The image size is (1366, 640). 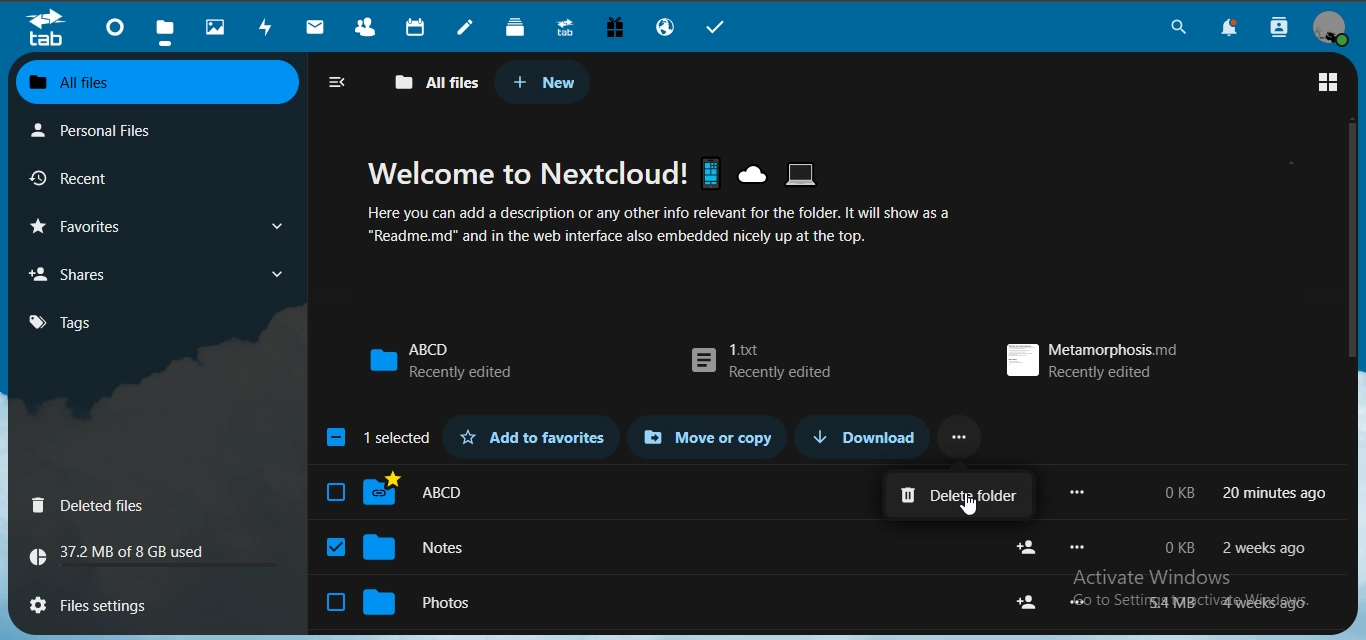 What do you see at coordinates (960, 437) in the screenshot?
I see `...` at bounding box center [960, 437].